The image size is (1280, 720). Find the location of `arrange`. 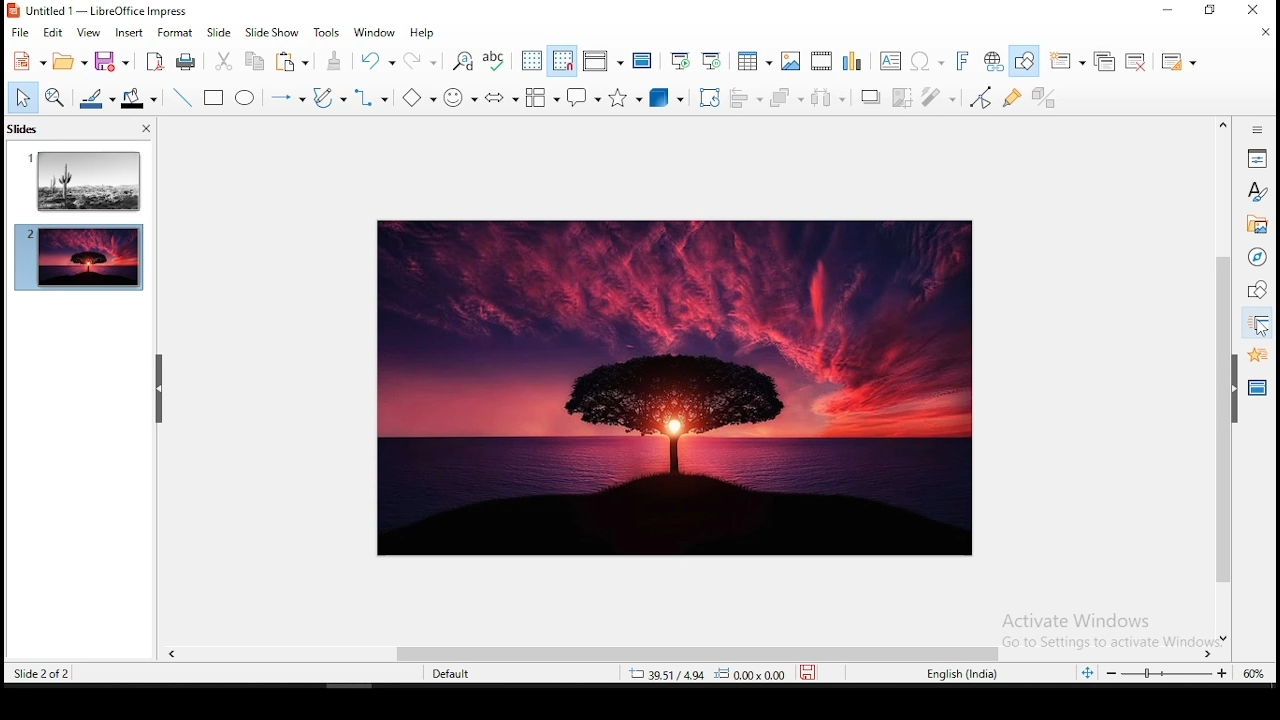

arrange is located at coordinates (788, 97).